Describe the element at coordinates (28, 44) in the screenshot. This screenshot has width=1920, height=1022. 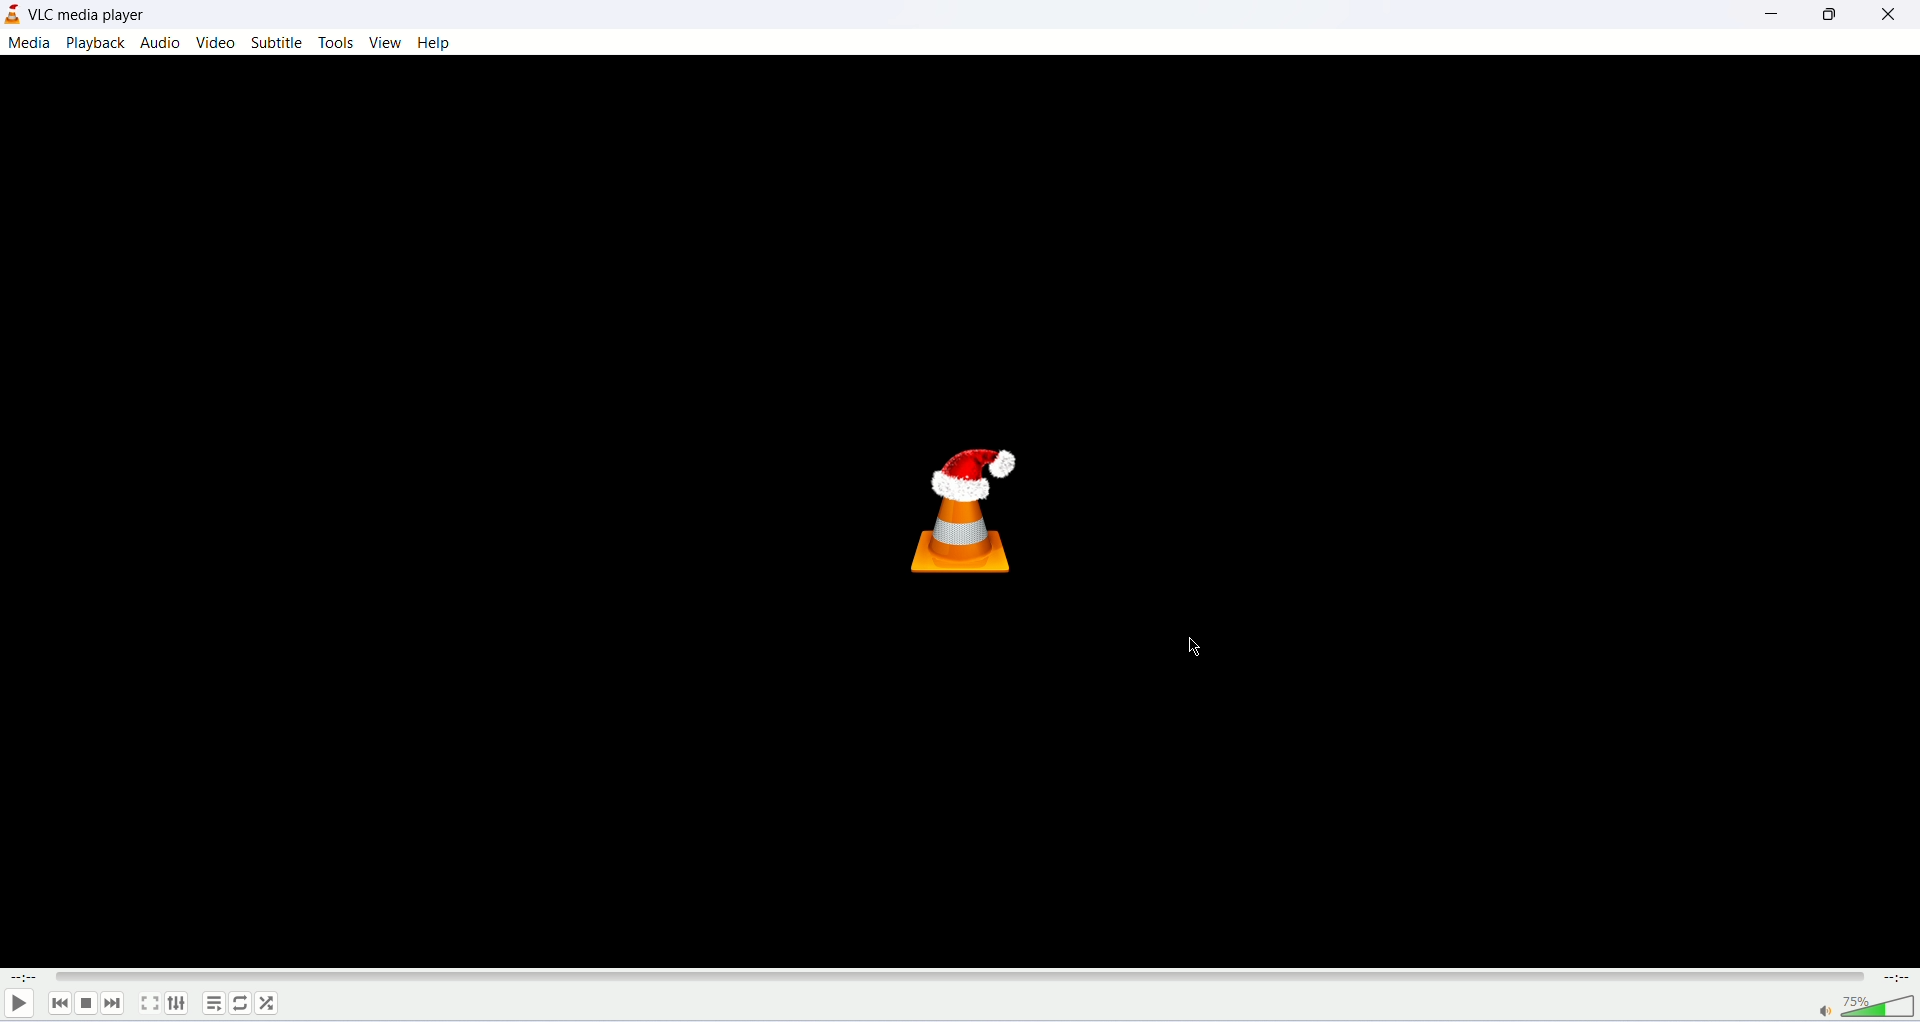
I see `media` at that location.